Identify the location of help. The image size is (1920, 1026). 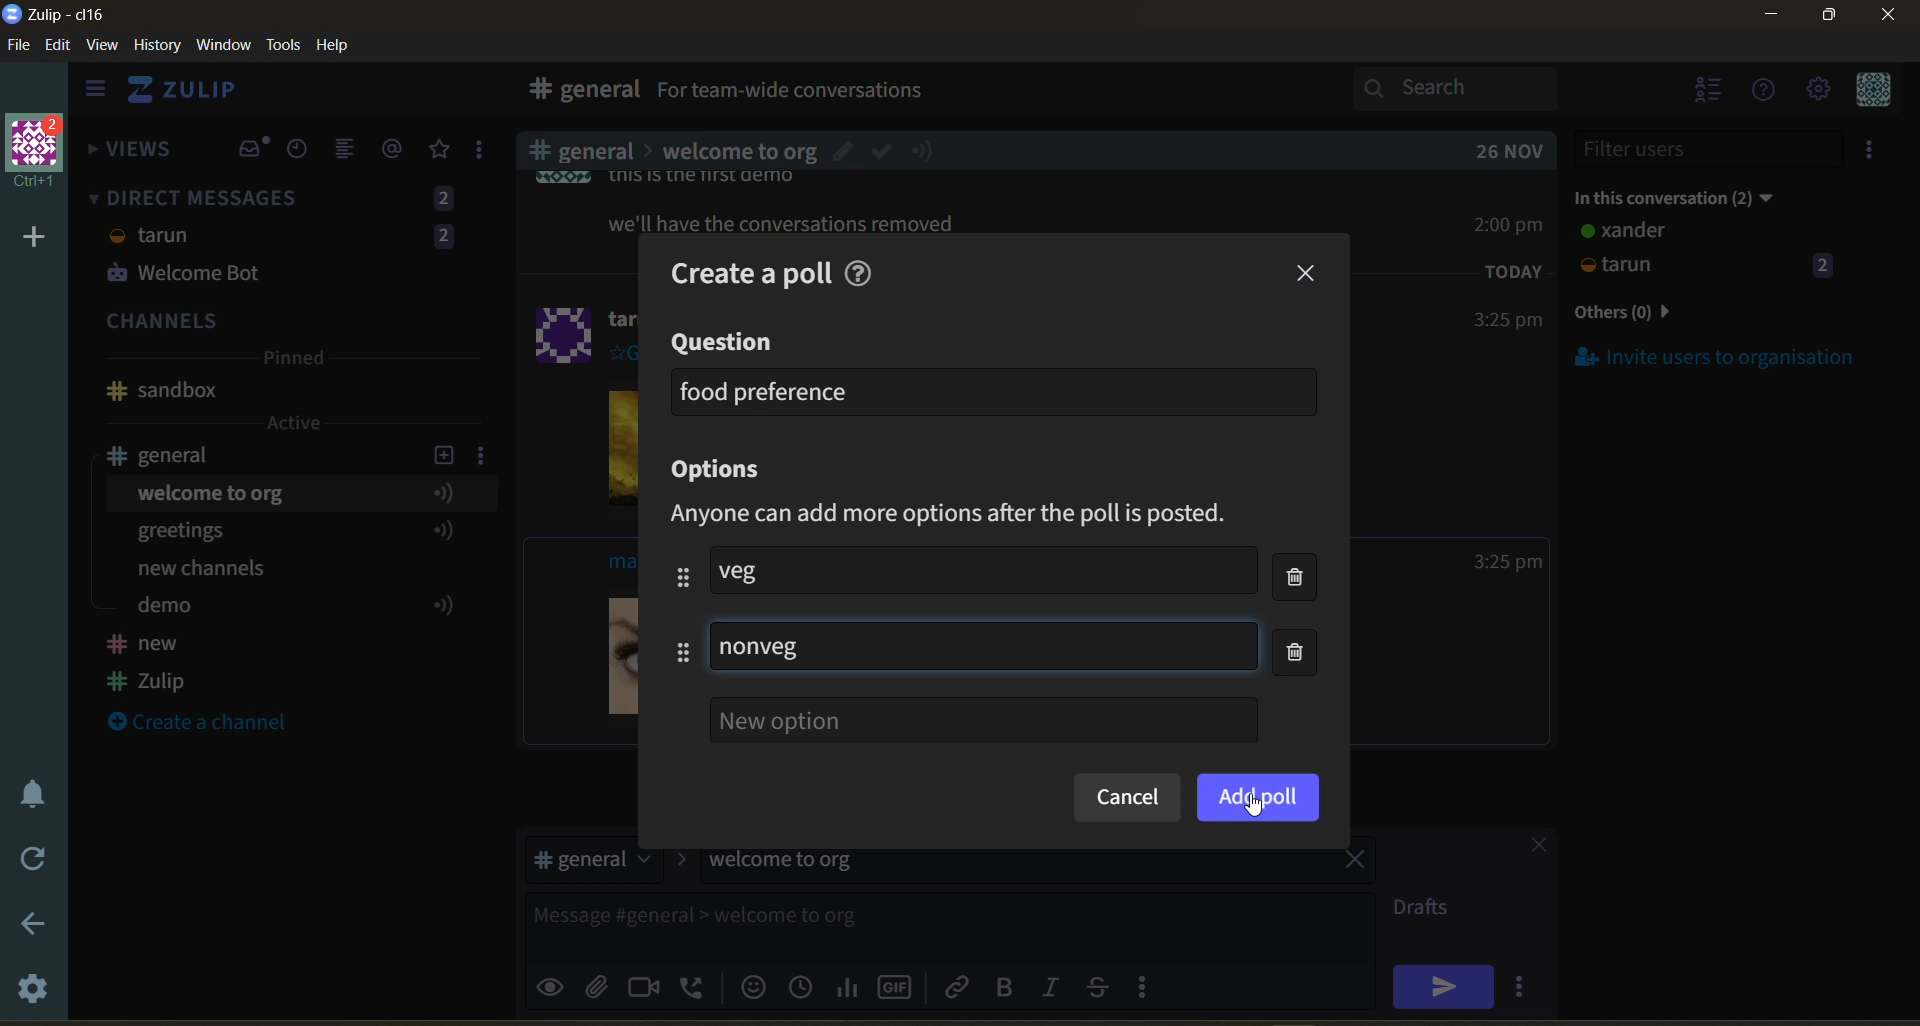
(864, 270).